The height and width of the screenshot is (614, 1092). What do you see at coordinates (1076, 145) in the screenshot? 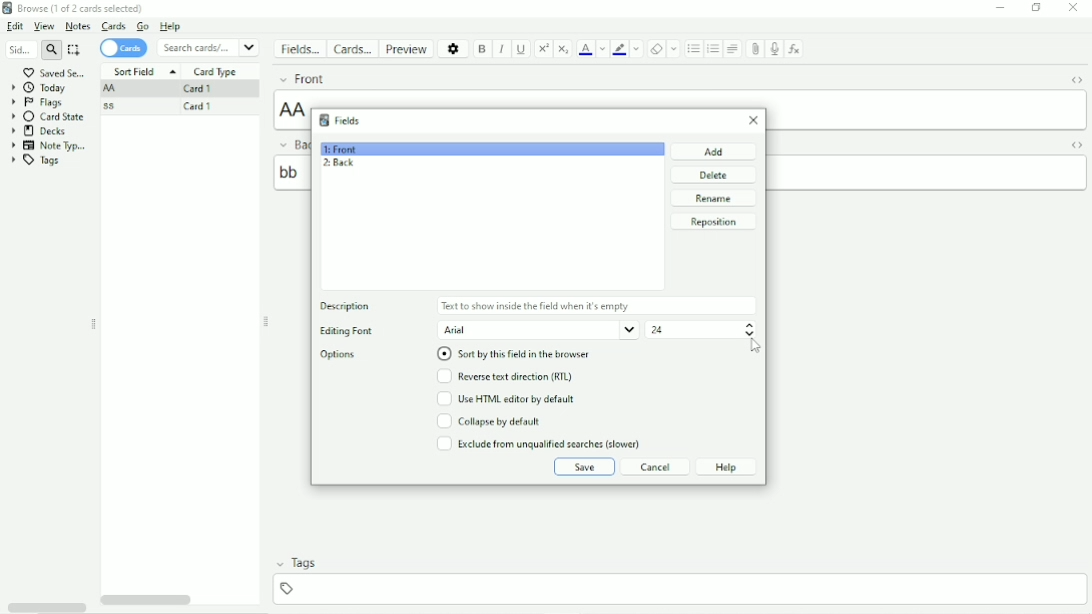
I see `Toggle HTML Editor` at bounding box center [1076, 145].